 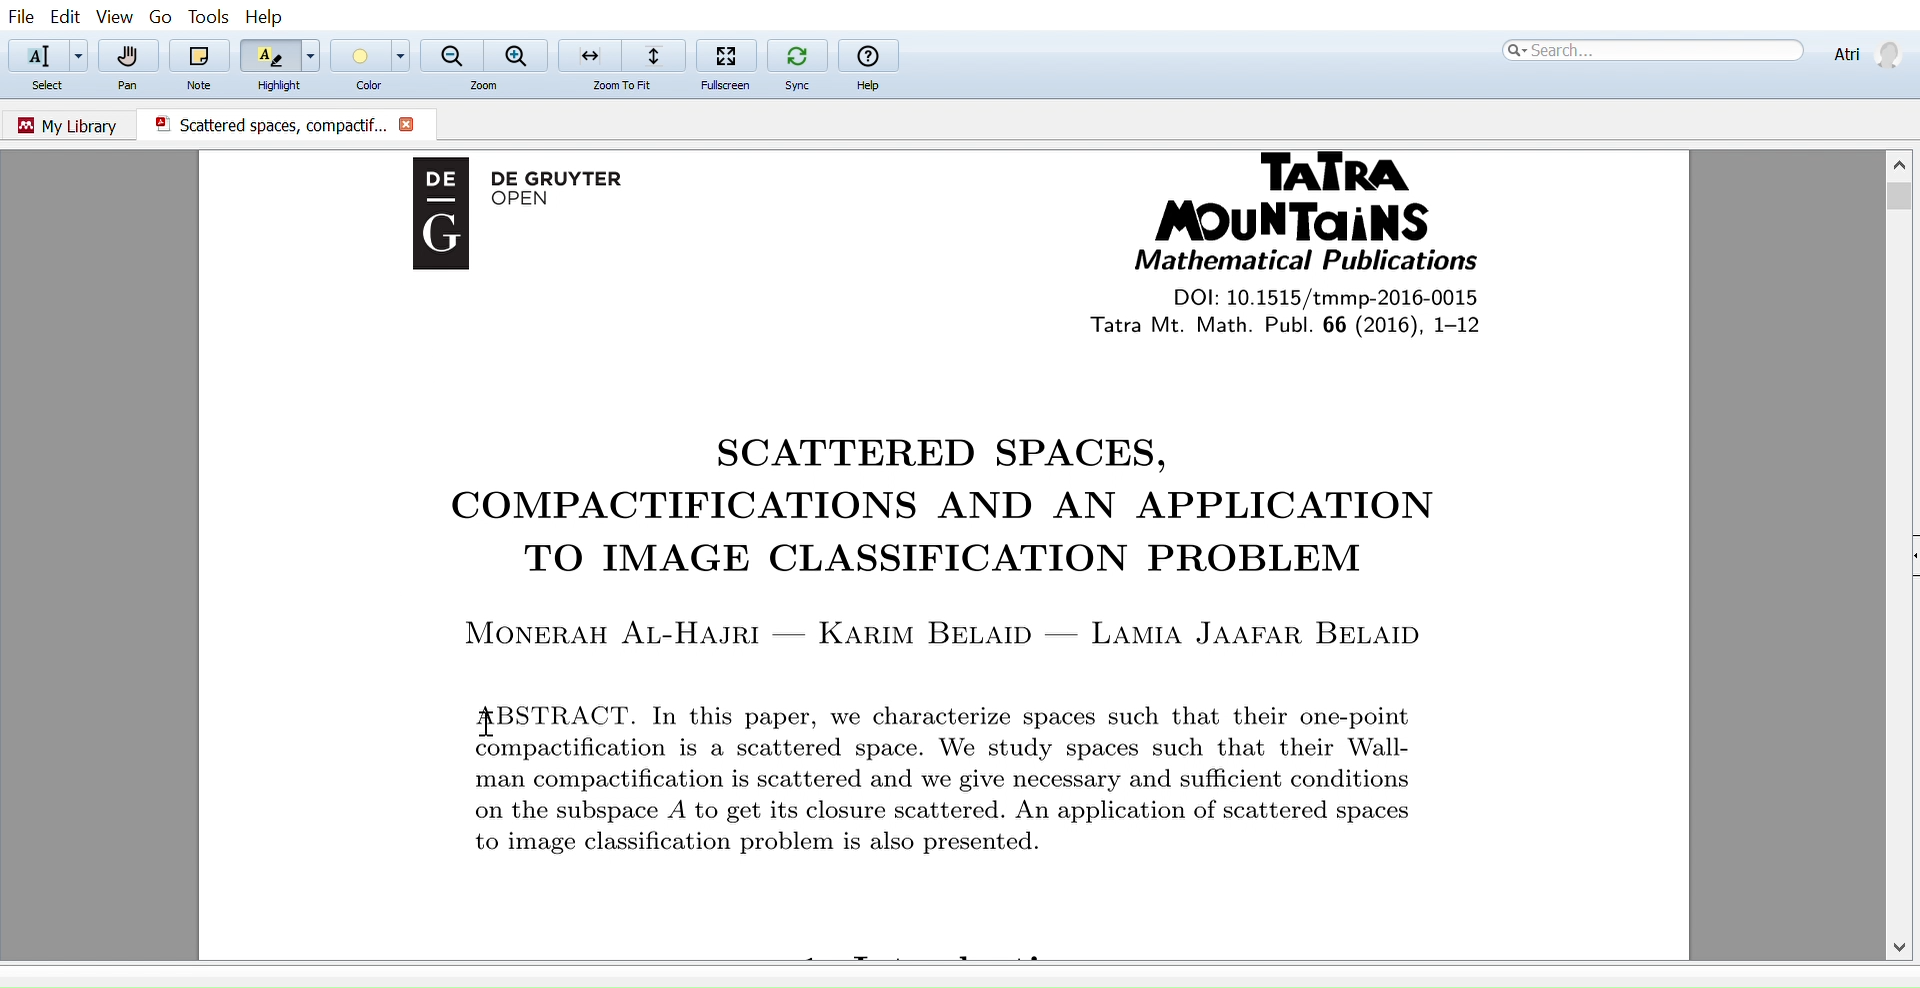 What do you see at coordinates (130, 87) in the screenshot?
I see `Pan` at bounding box center [130, 87].